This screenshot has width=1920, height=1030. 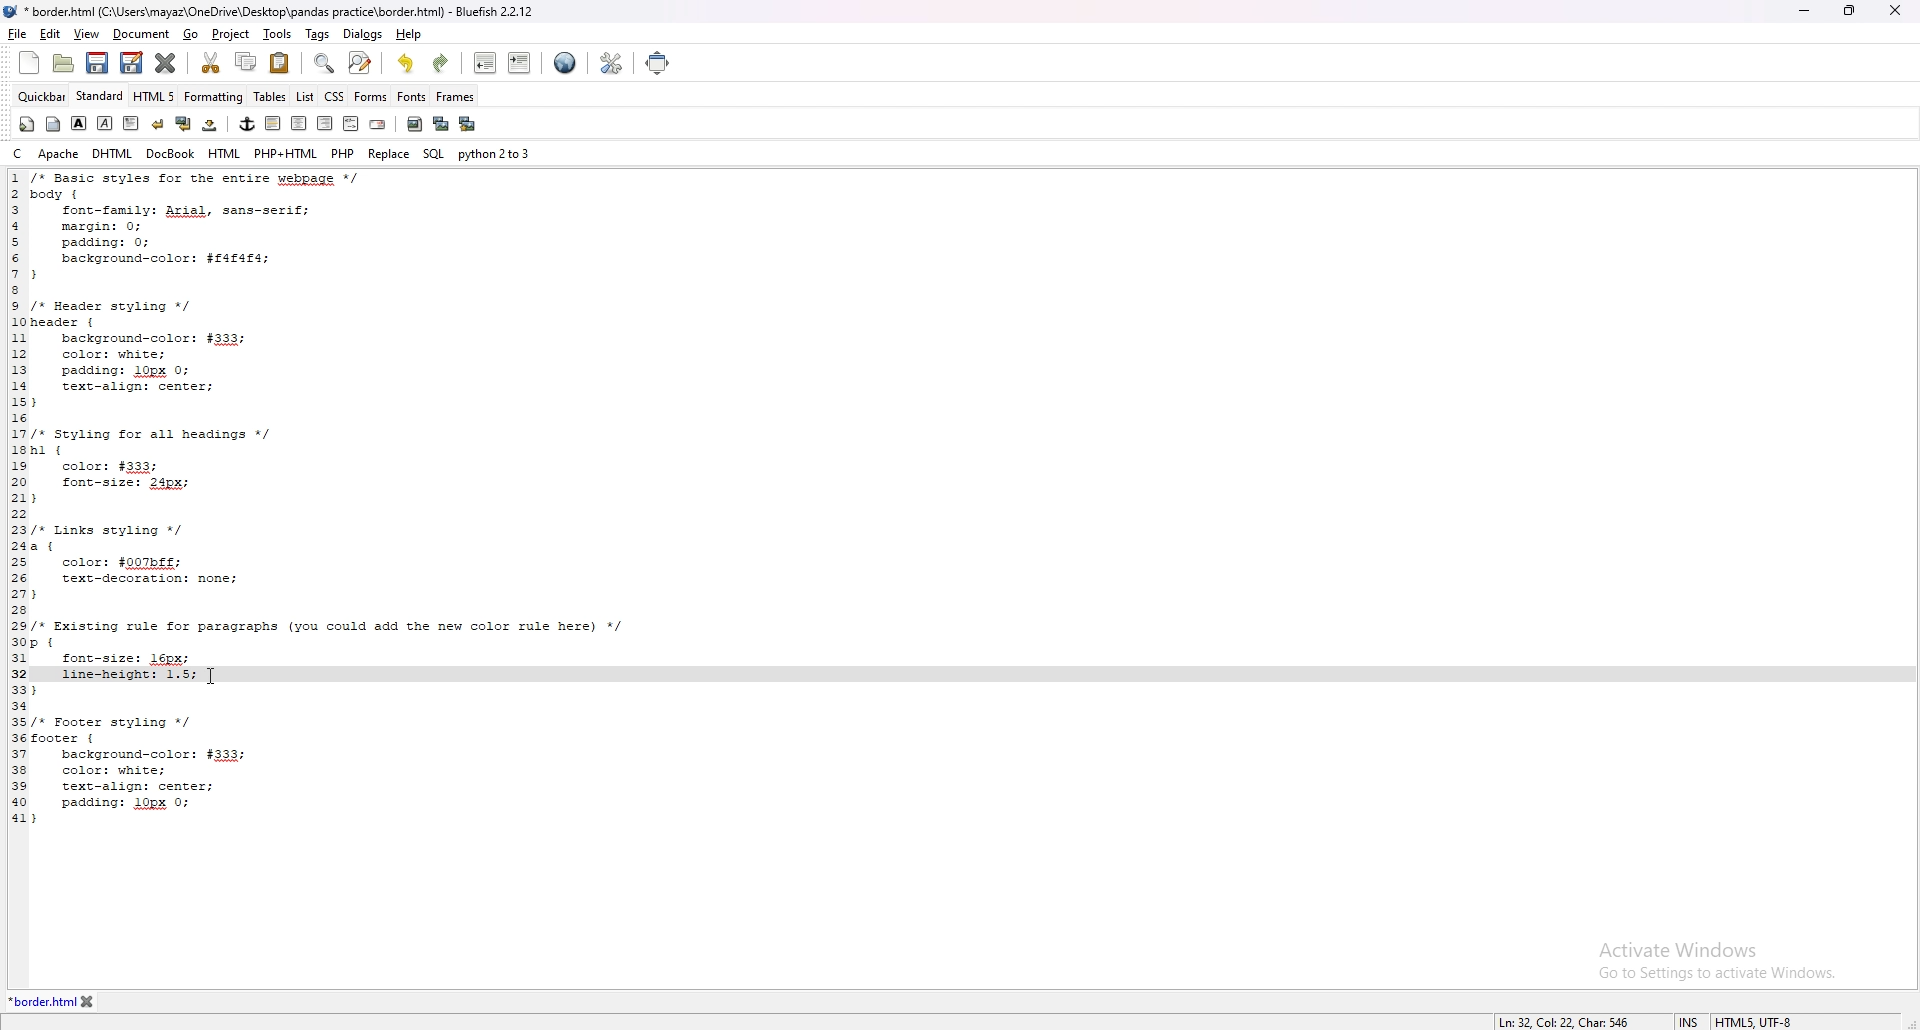 What do you see at coordinates (408, 34) in the screenshot?
I see `help` at bounding box center [408, 34].